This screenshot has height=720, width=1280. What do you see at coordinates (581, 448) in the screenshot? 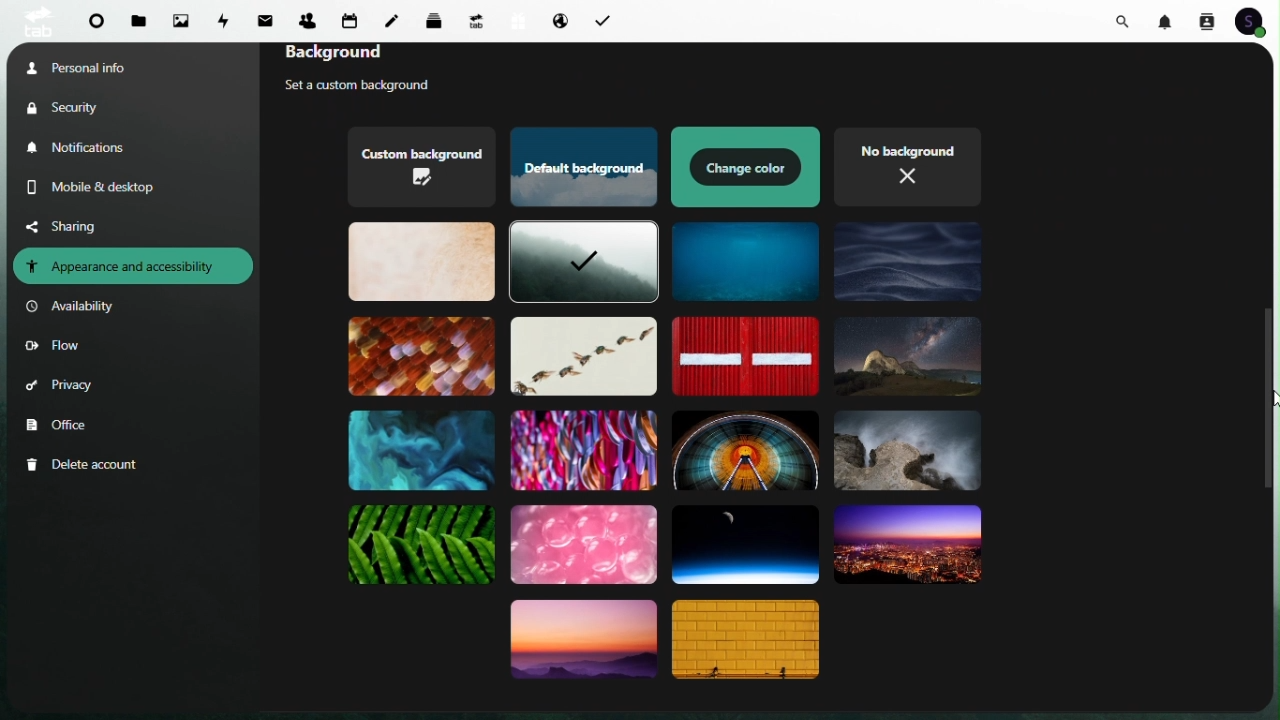
I see `Themes` at bounding box center [581, 448].